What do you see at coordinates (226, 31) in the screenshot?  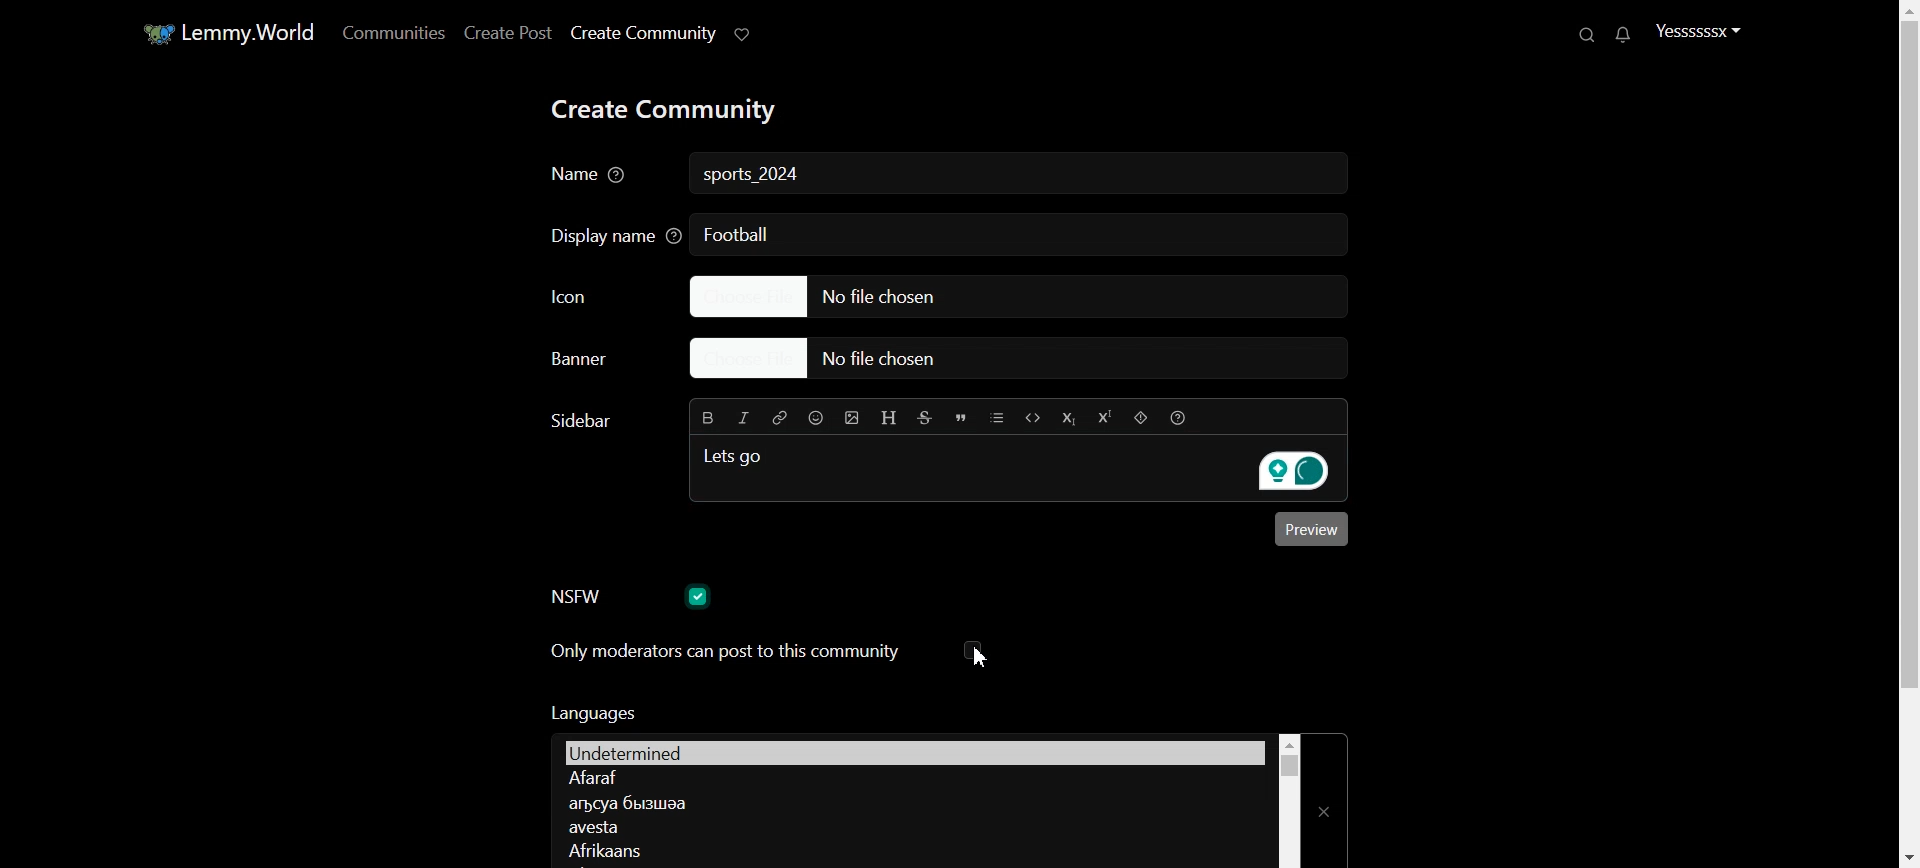 I see `Home window` at bounding box center [226, 31].